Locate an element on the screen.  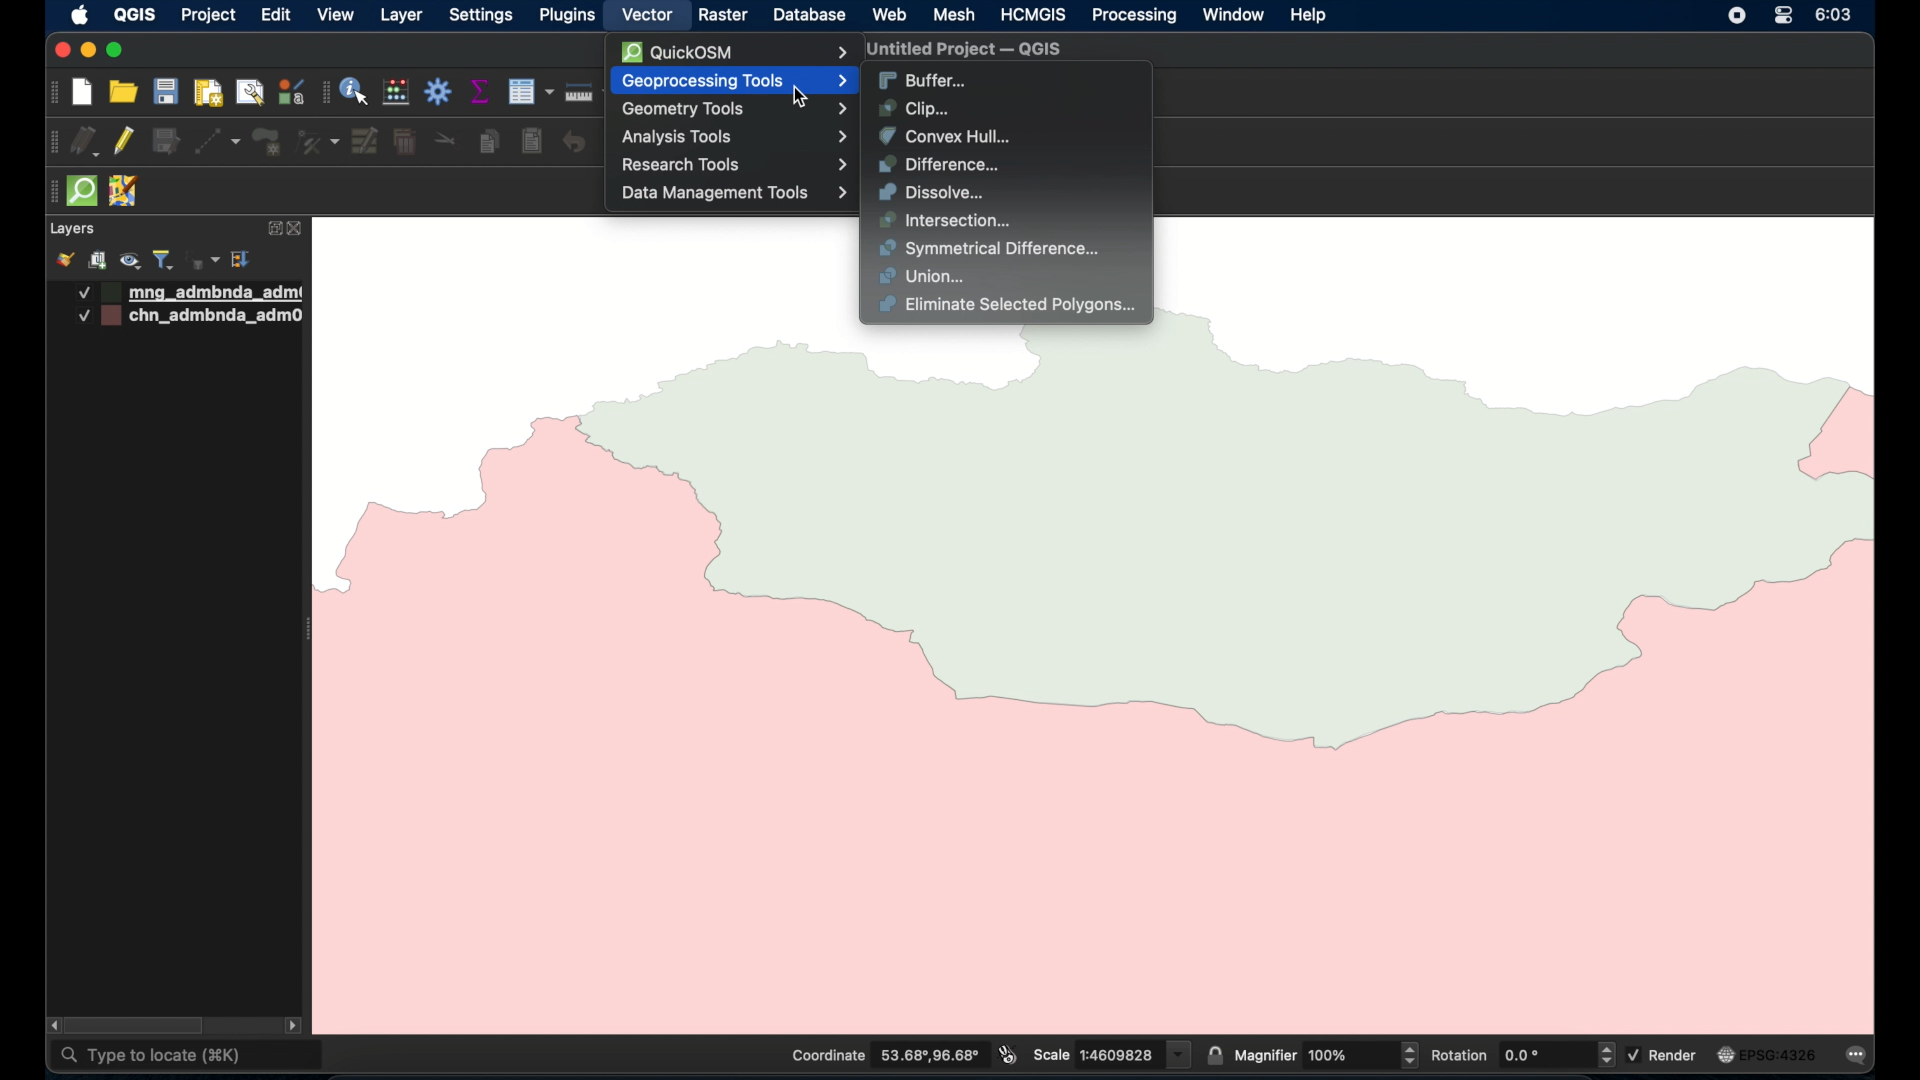
map is located at coordinates (1117, 678).